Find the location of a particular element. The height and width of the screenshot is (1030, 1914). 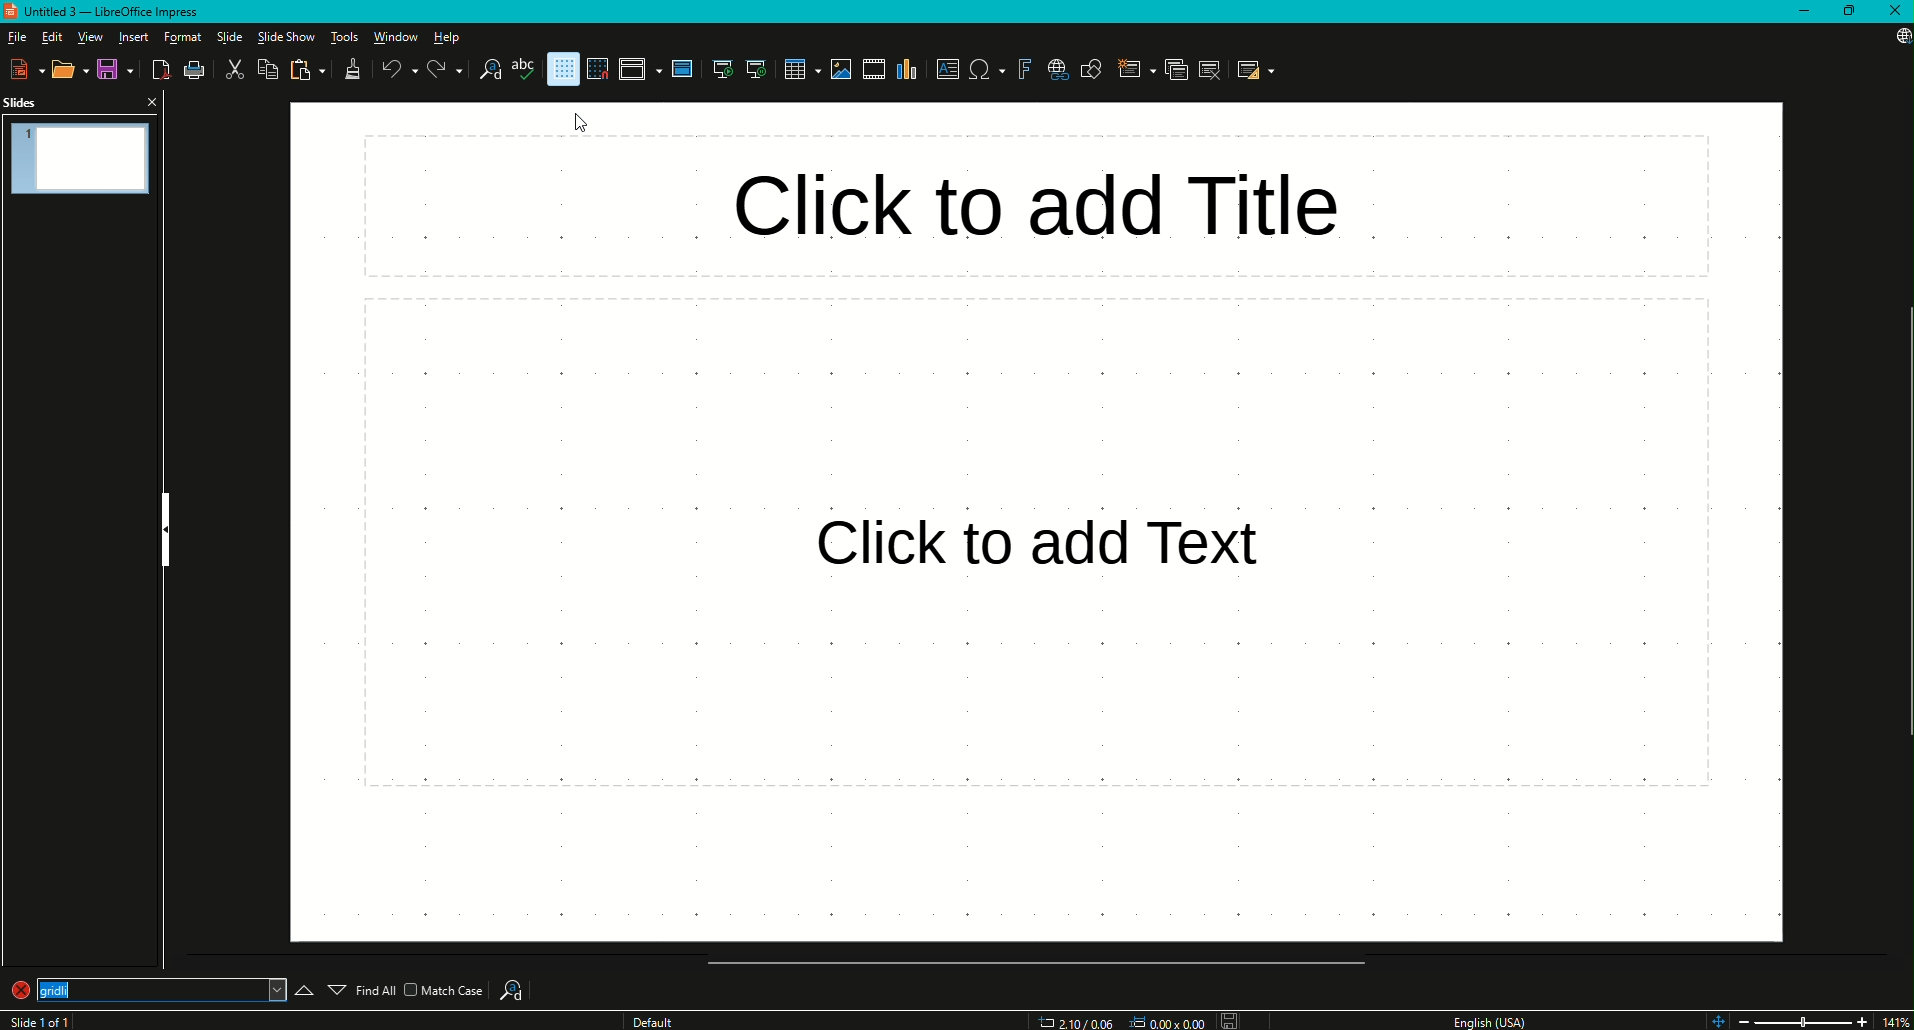

Find and replace is located at coordinates (482, 72).